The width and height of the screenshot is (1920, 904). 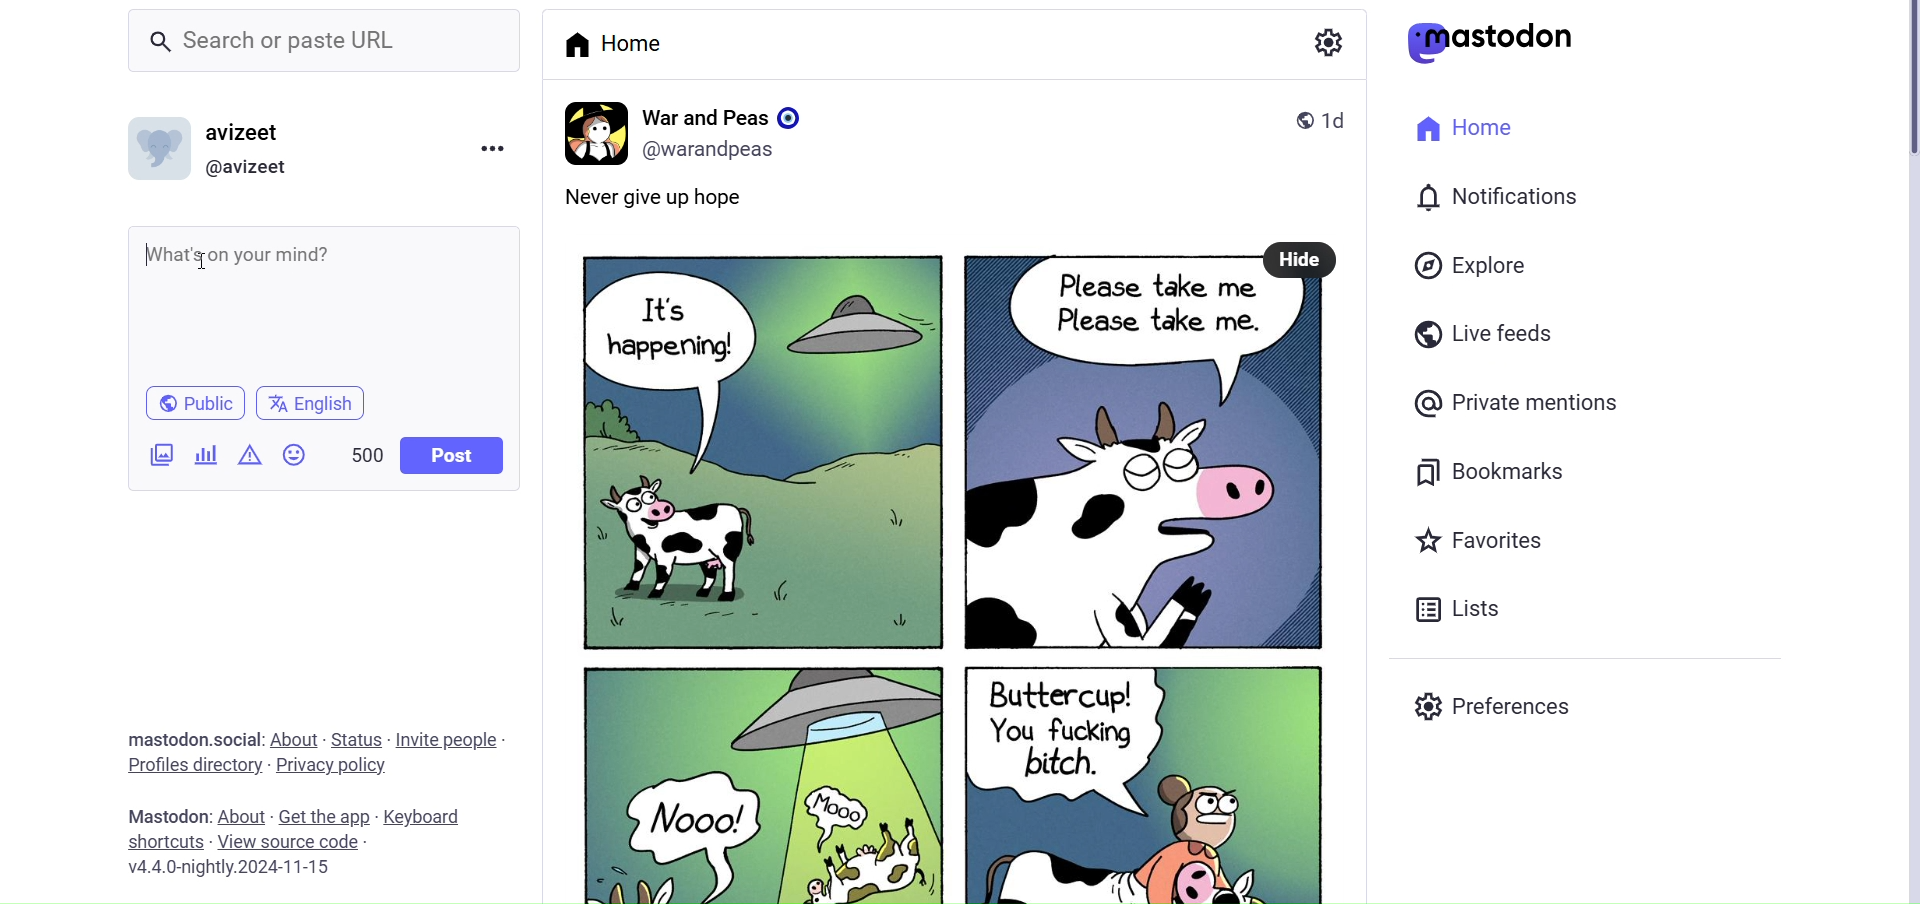 I want to click on Mastodon.social, so click(x=190, y=736).